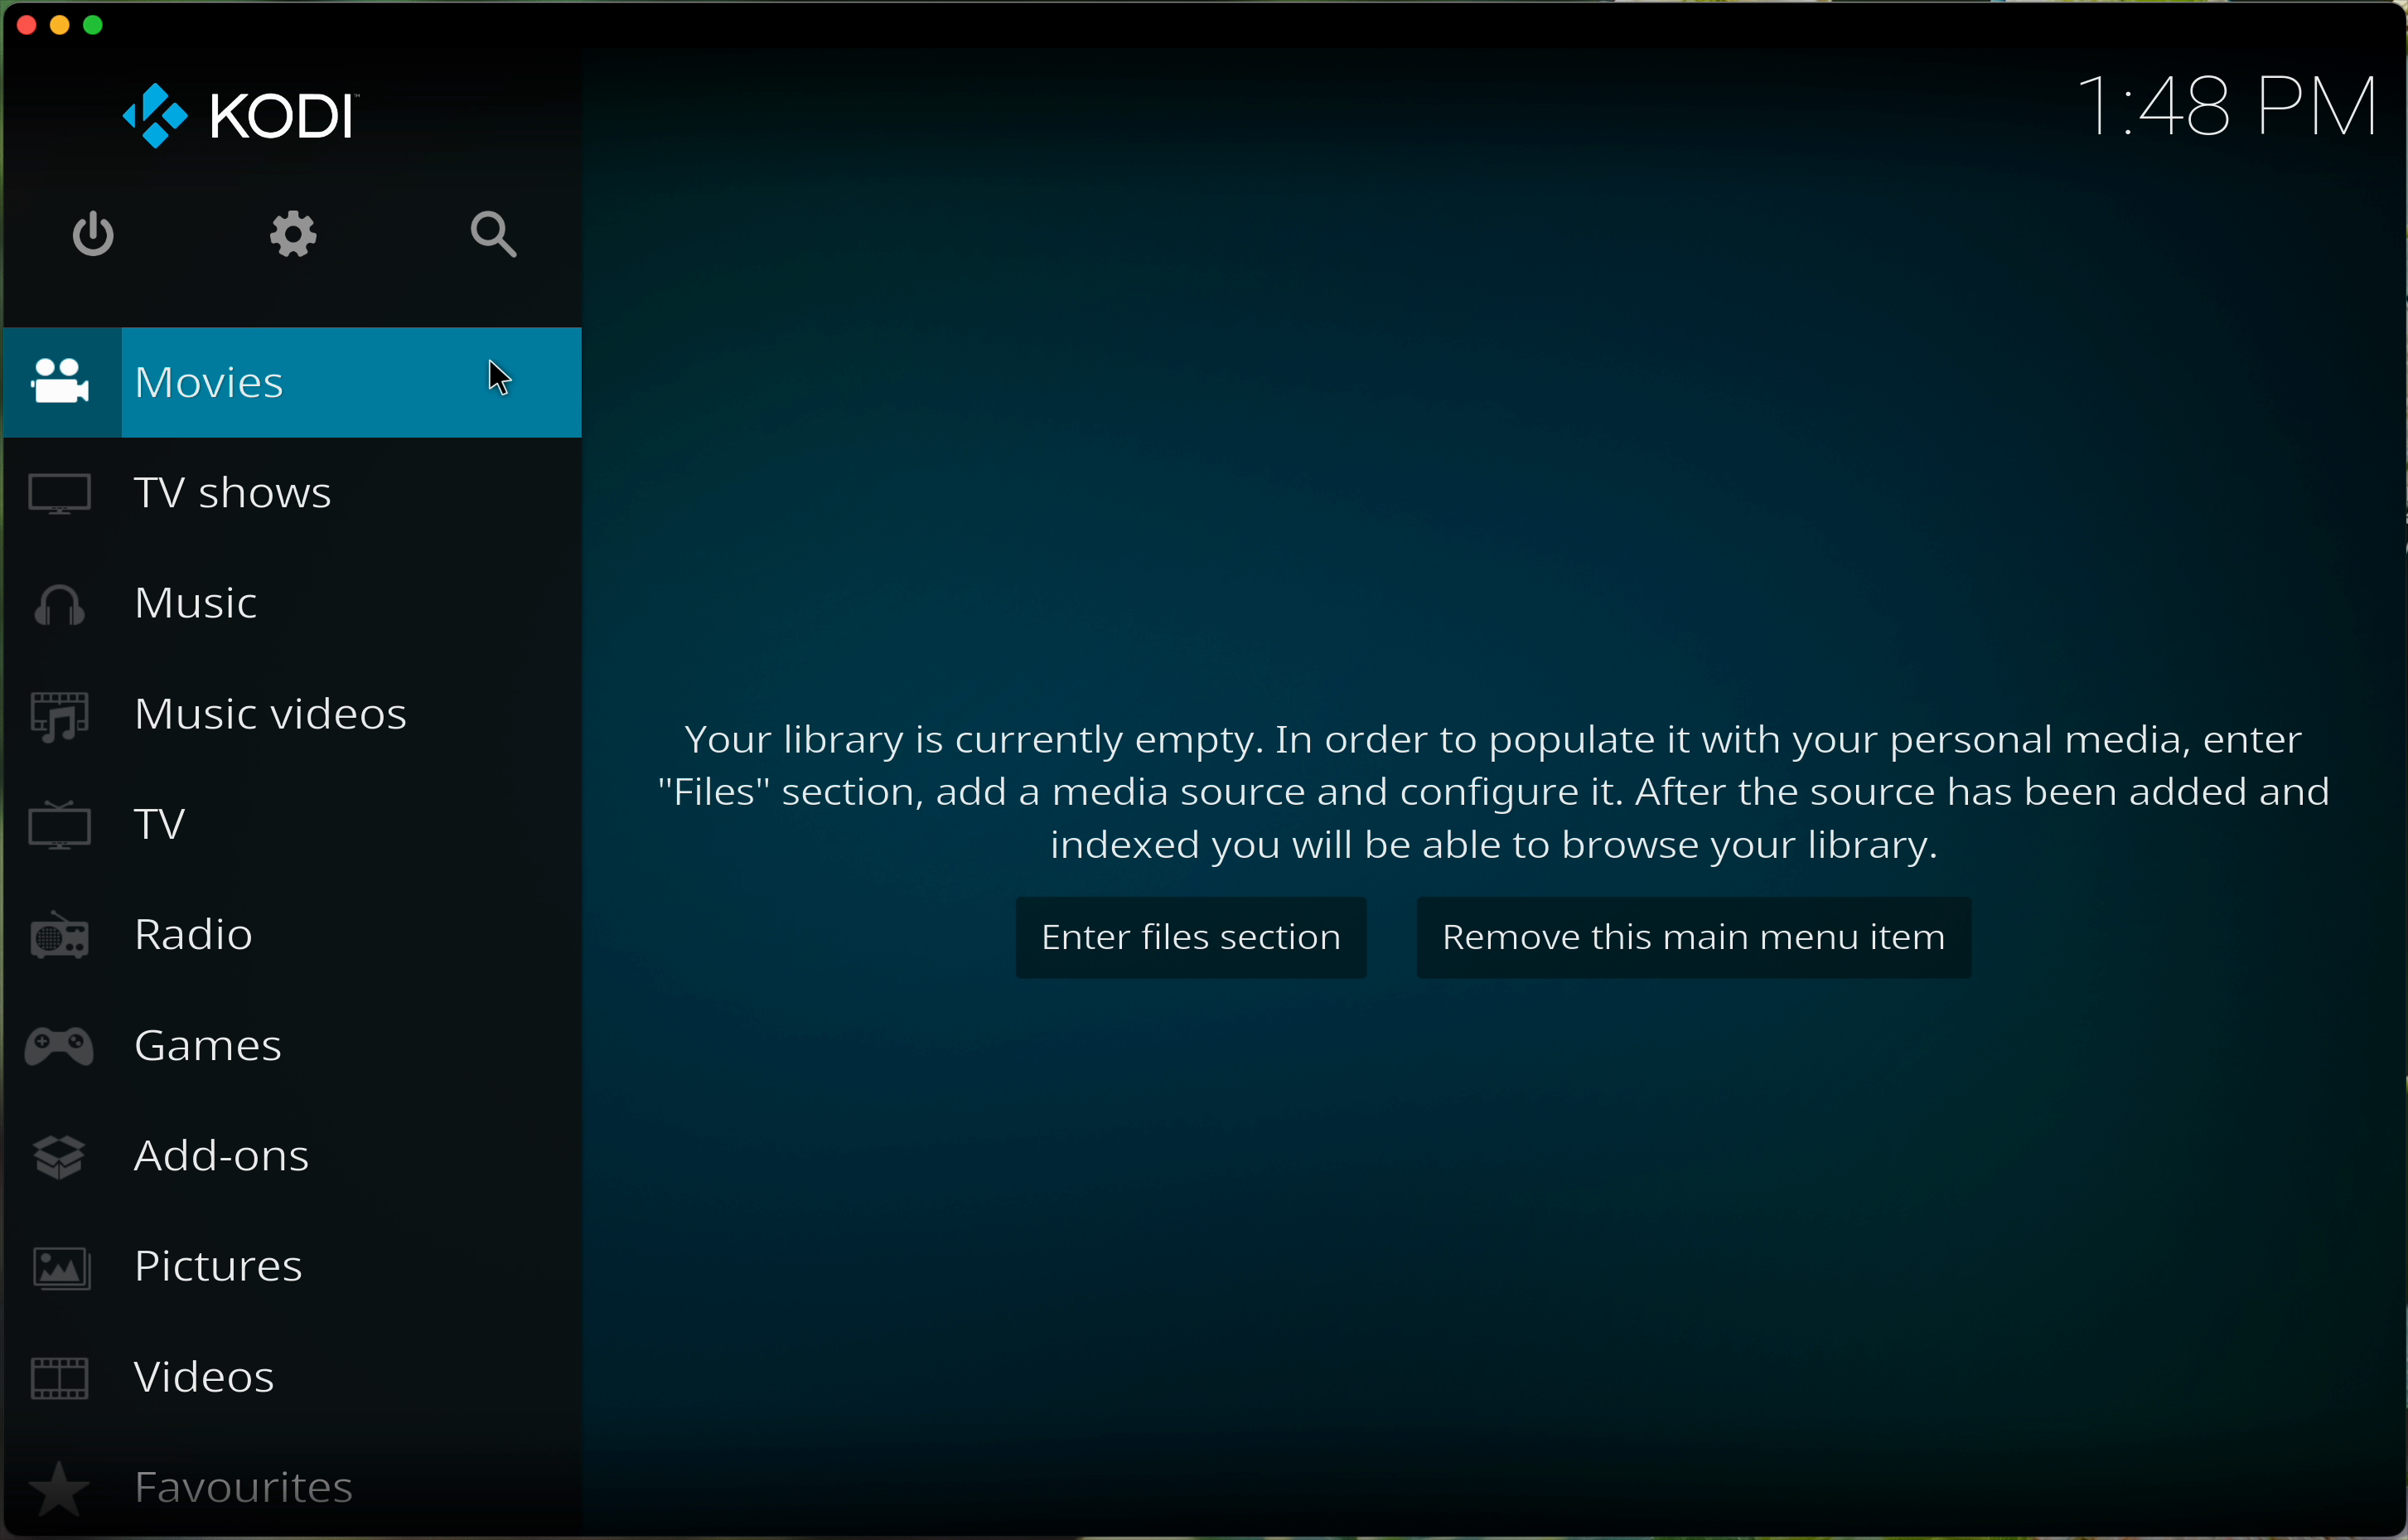  What do you see at coordinates (164, 610) in the screenshot?
I see `music` at bounding box center [164, 610].